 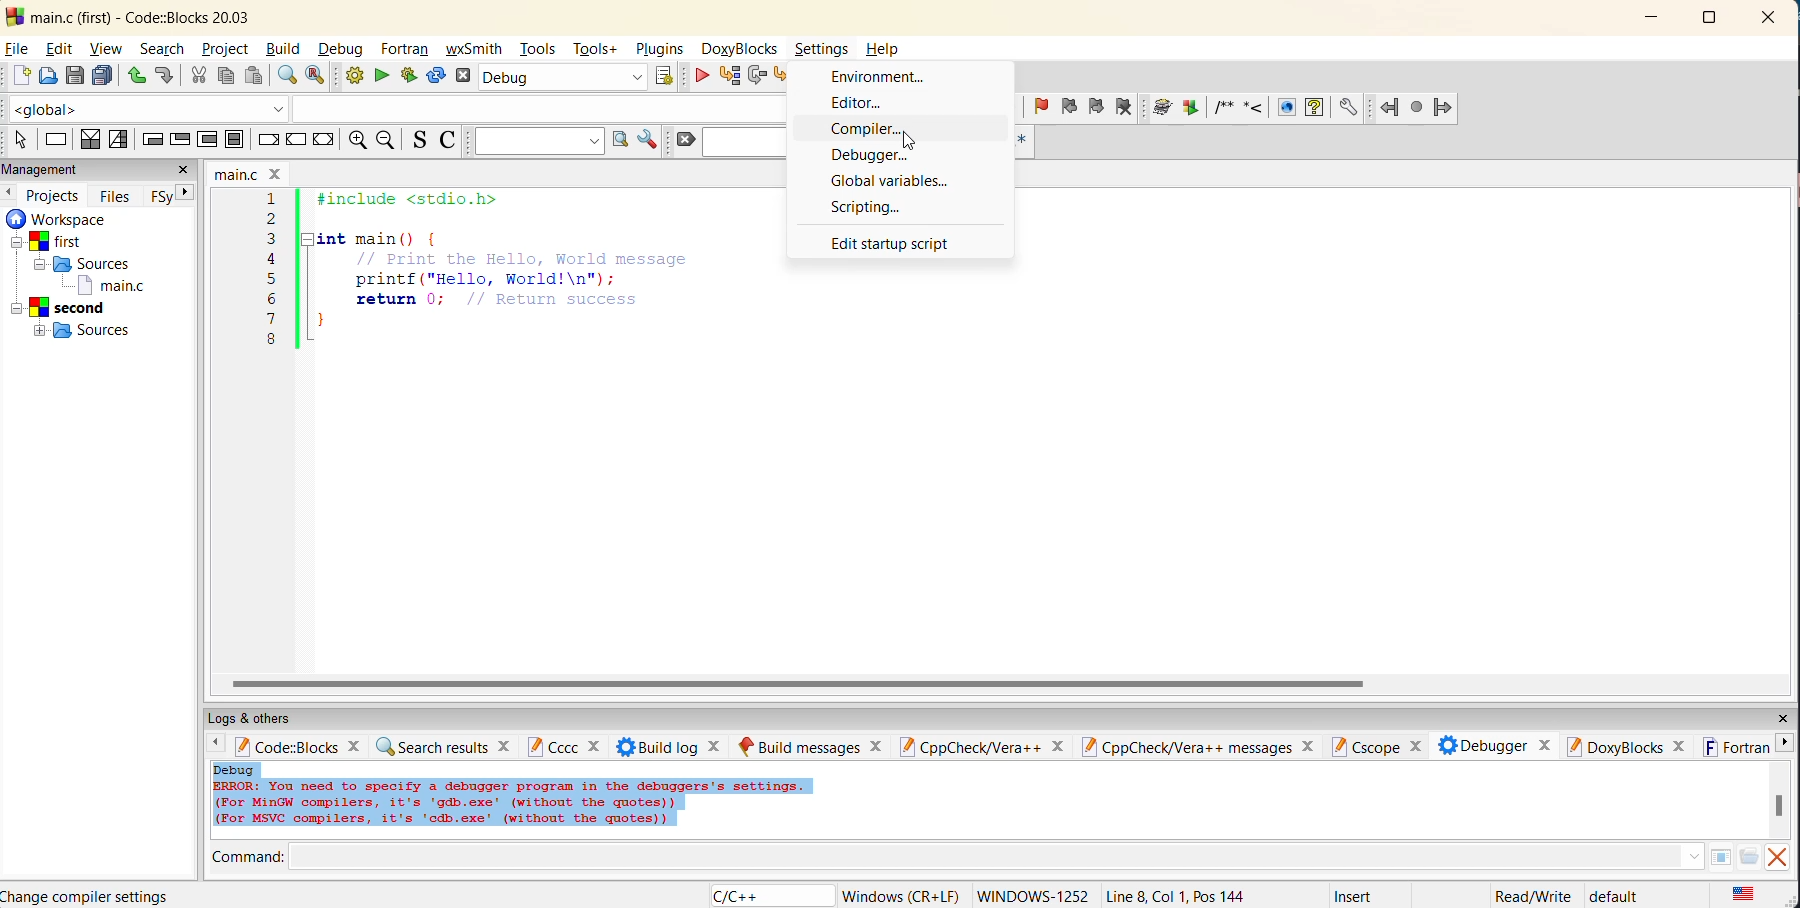 What do you see at coordinates (1161, 107) in the screenshot?
I see `Run doxywizard` at bounding box center [1161, 107].